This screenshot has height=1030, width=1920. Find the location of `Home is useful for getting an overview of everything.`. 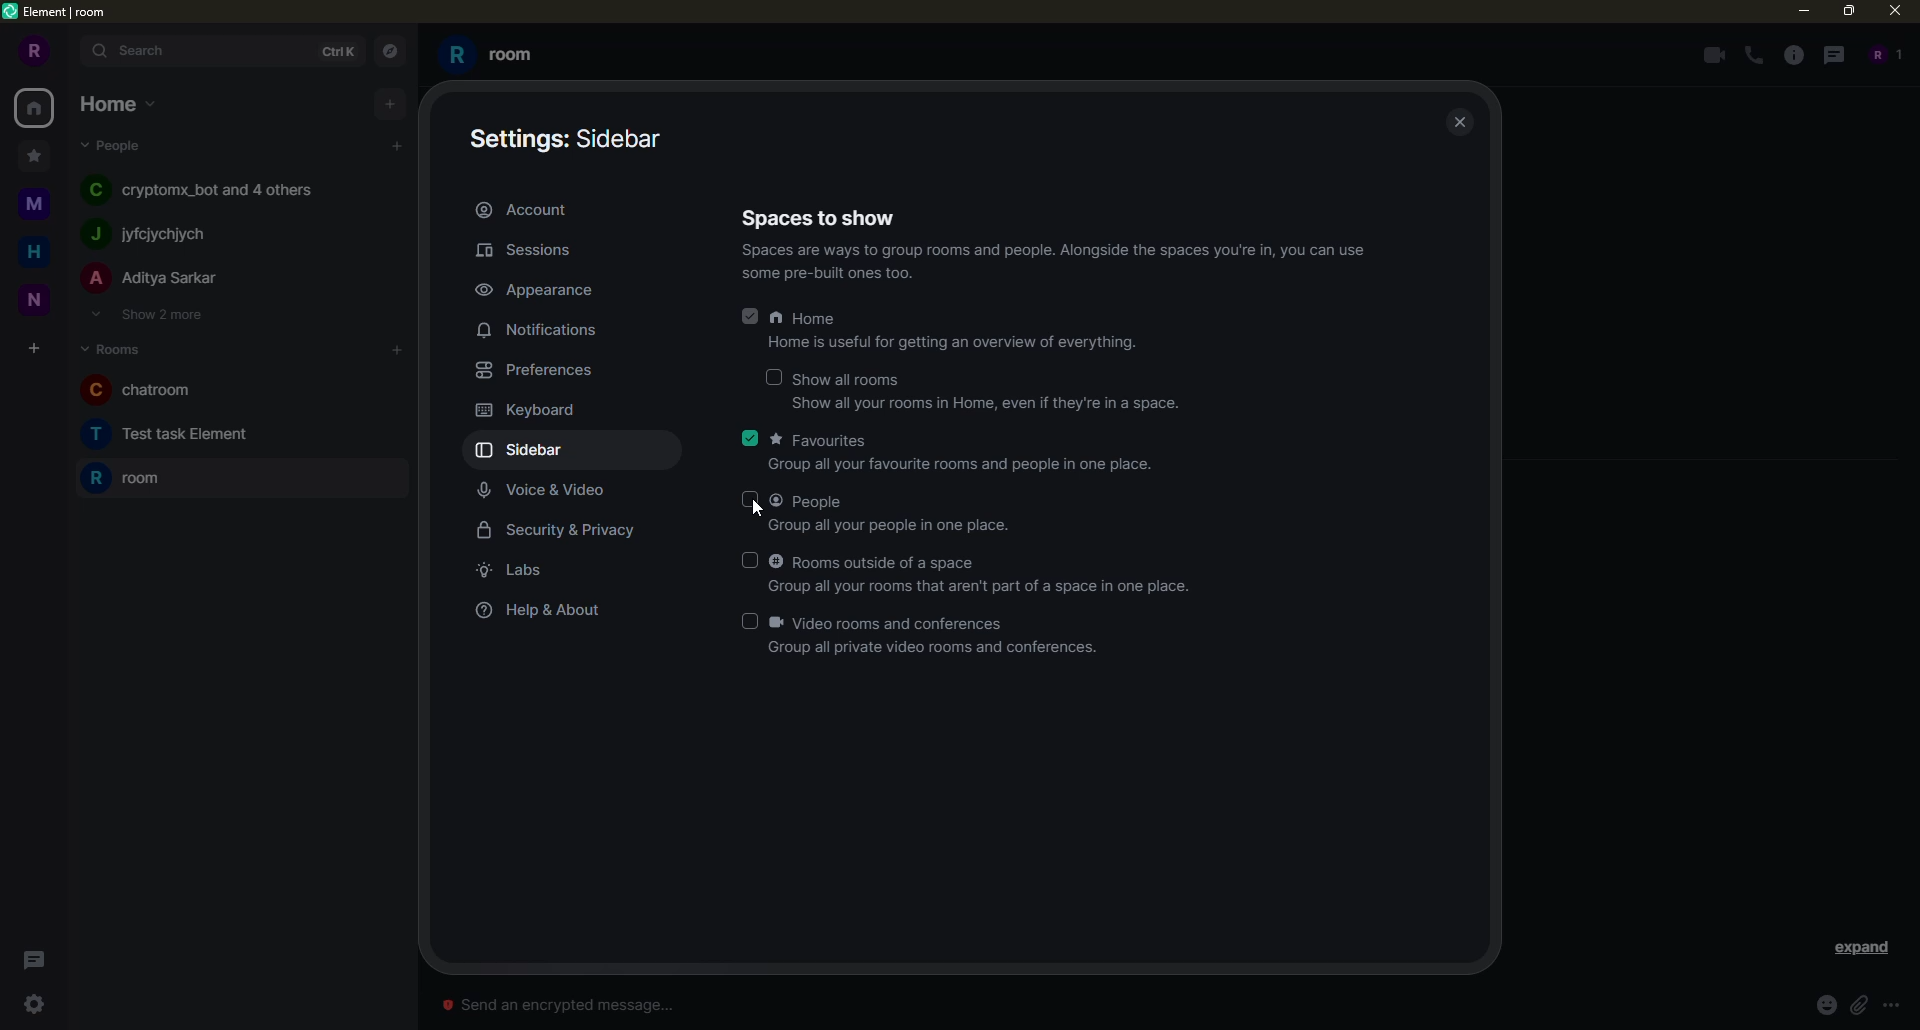

Home is useful for getting an overview of everything. is located at coordinates (931, 347).